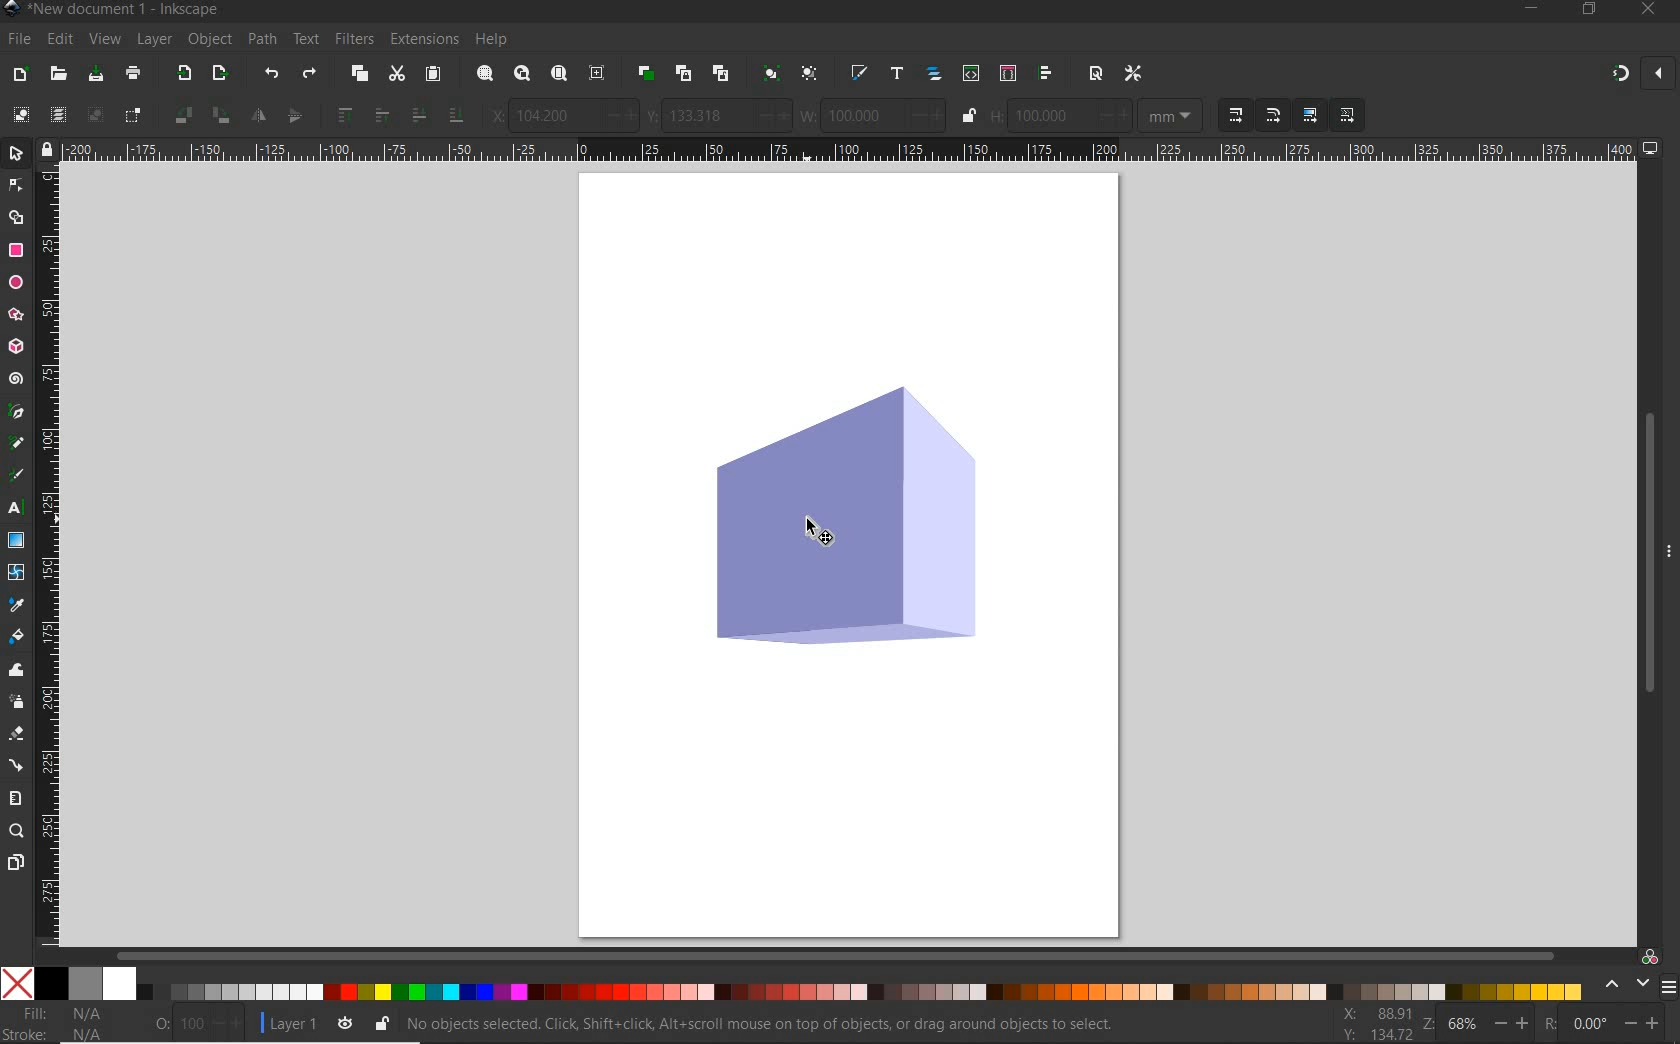  Describe the element at coordinates (792, 1024) in the screenshot. I see `NO OBJECTS SELECTED` at that location.